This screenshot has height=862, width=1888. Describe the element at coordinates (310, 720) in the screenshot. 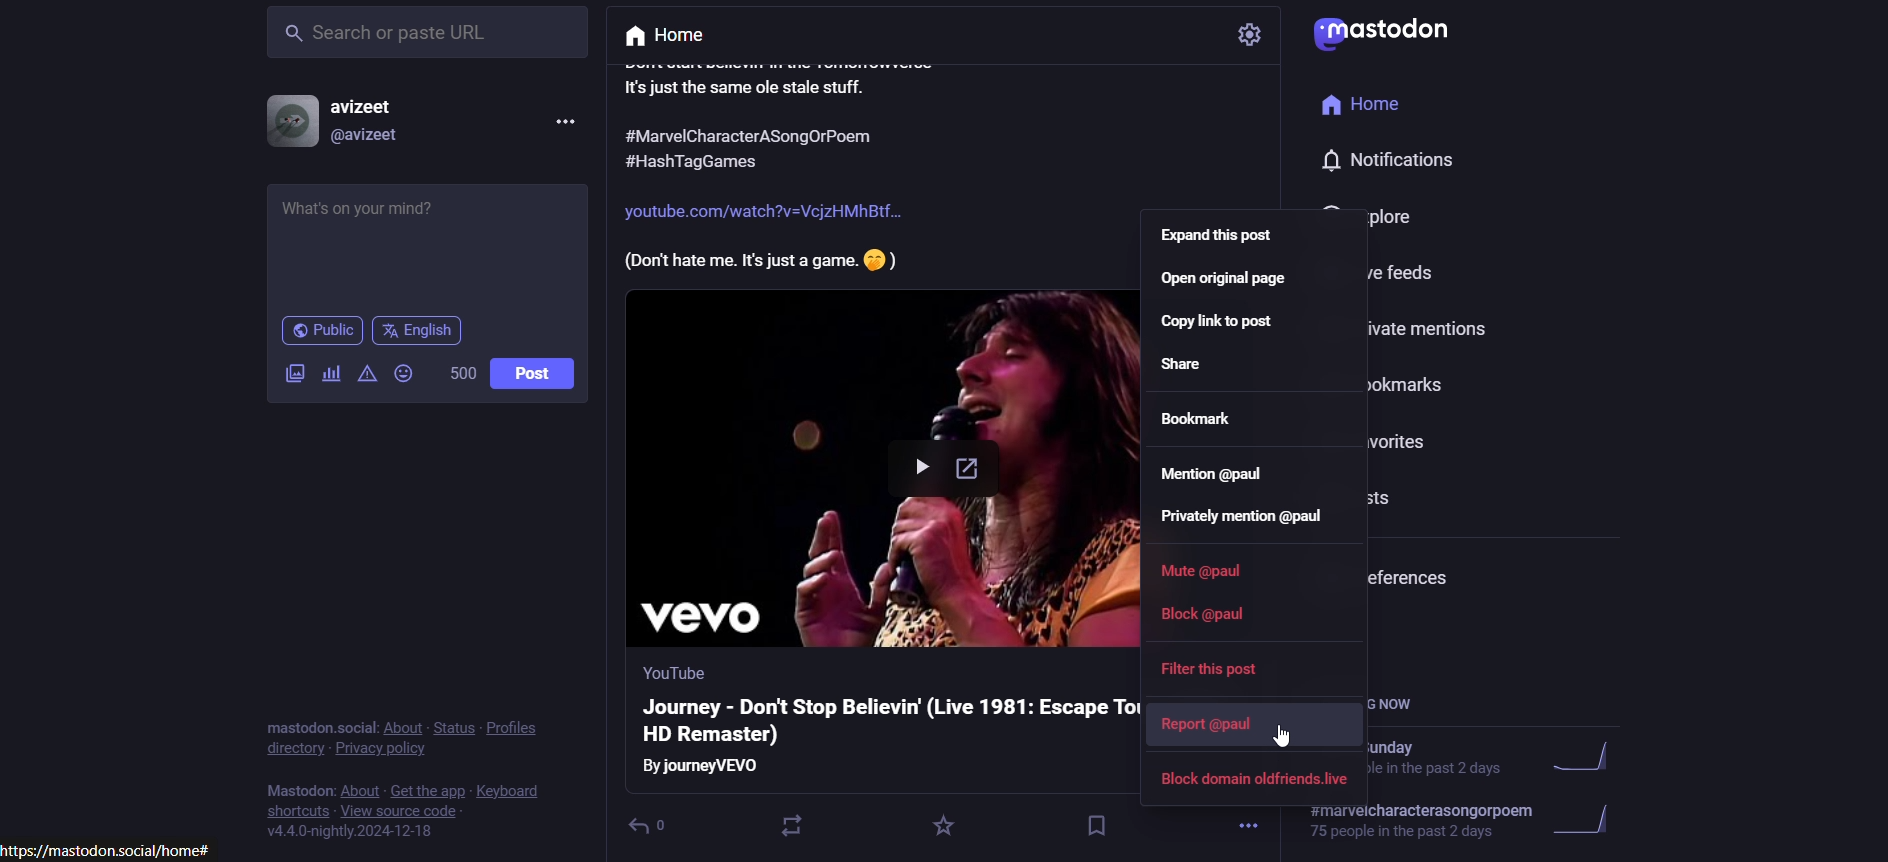

I see `text` at that location.